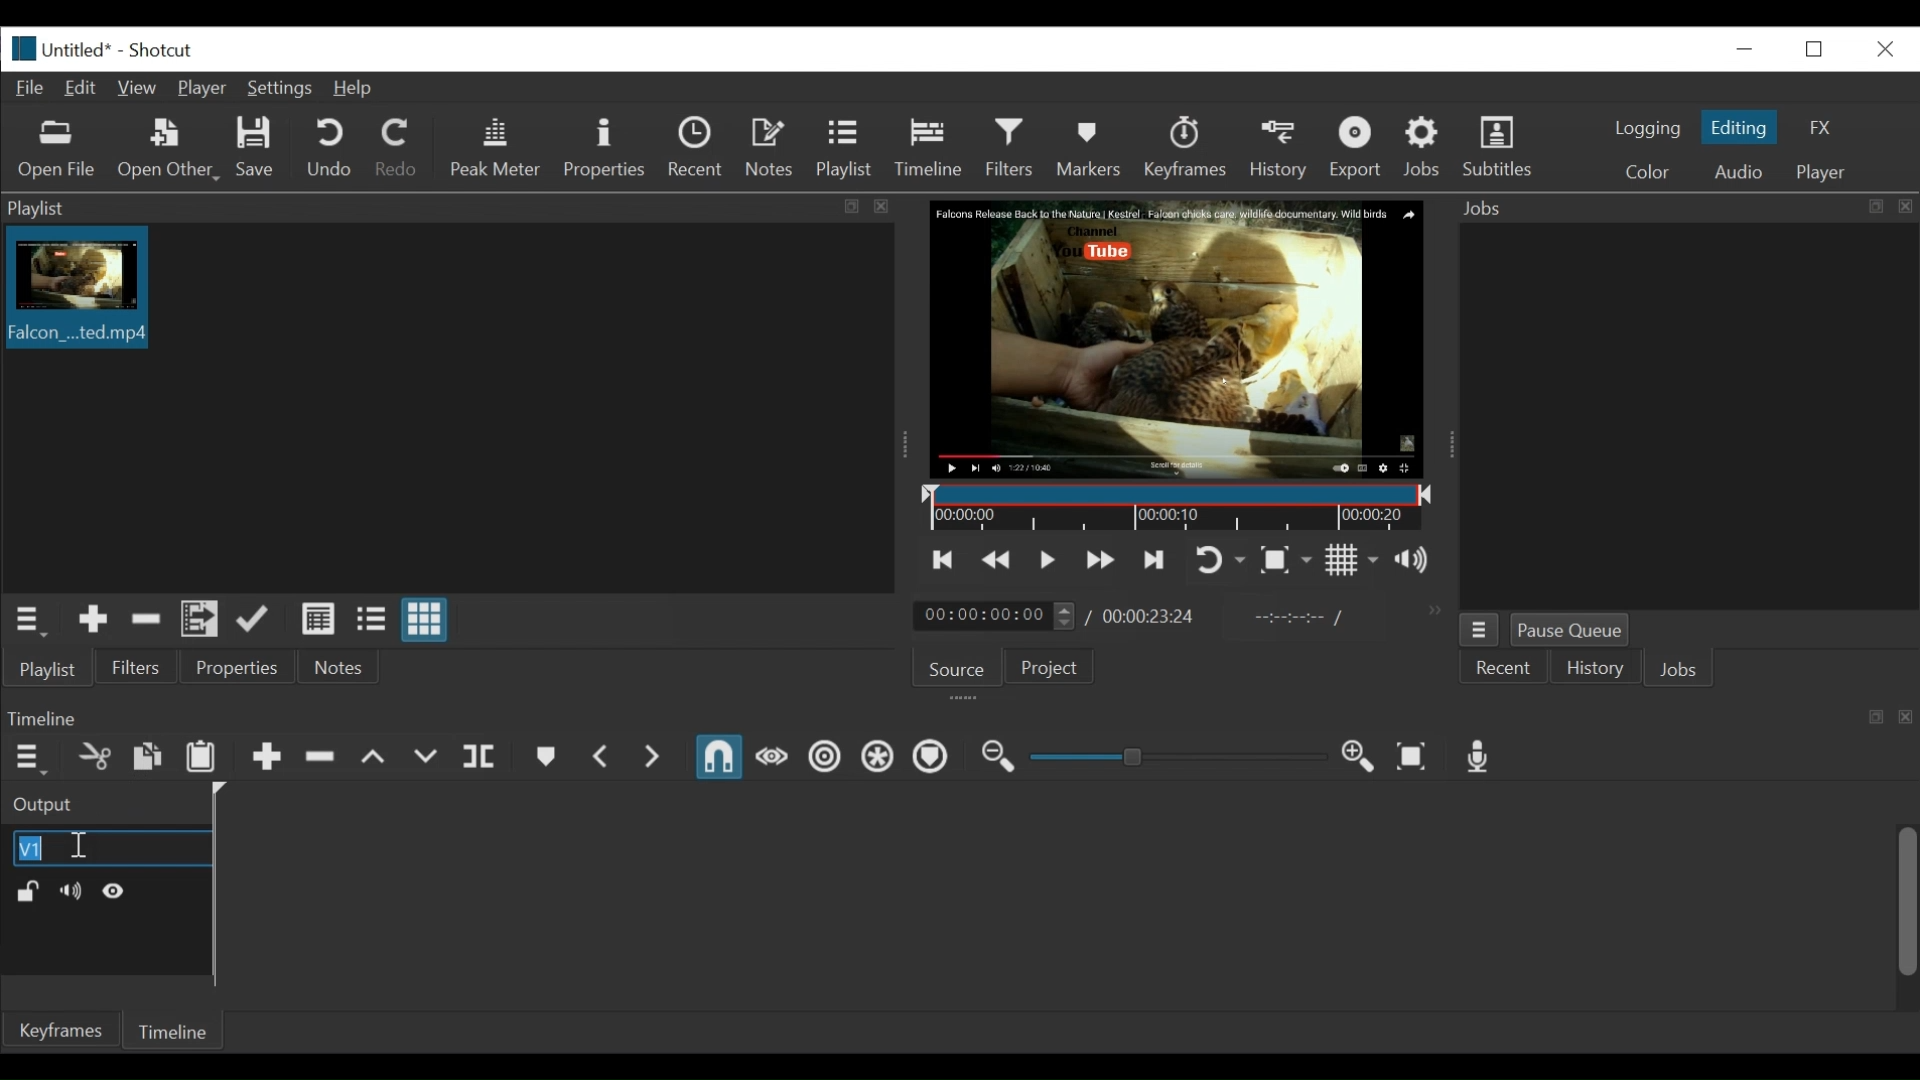 Image resolution: width=1920 pixels, height=1080 pixels. What do you see at coordinates (995, 617) in the screenshot?
I see `Current duration` at bounding box center [995, 617].